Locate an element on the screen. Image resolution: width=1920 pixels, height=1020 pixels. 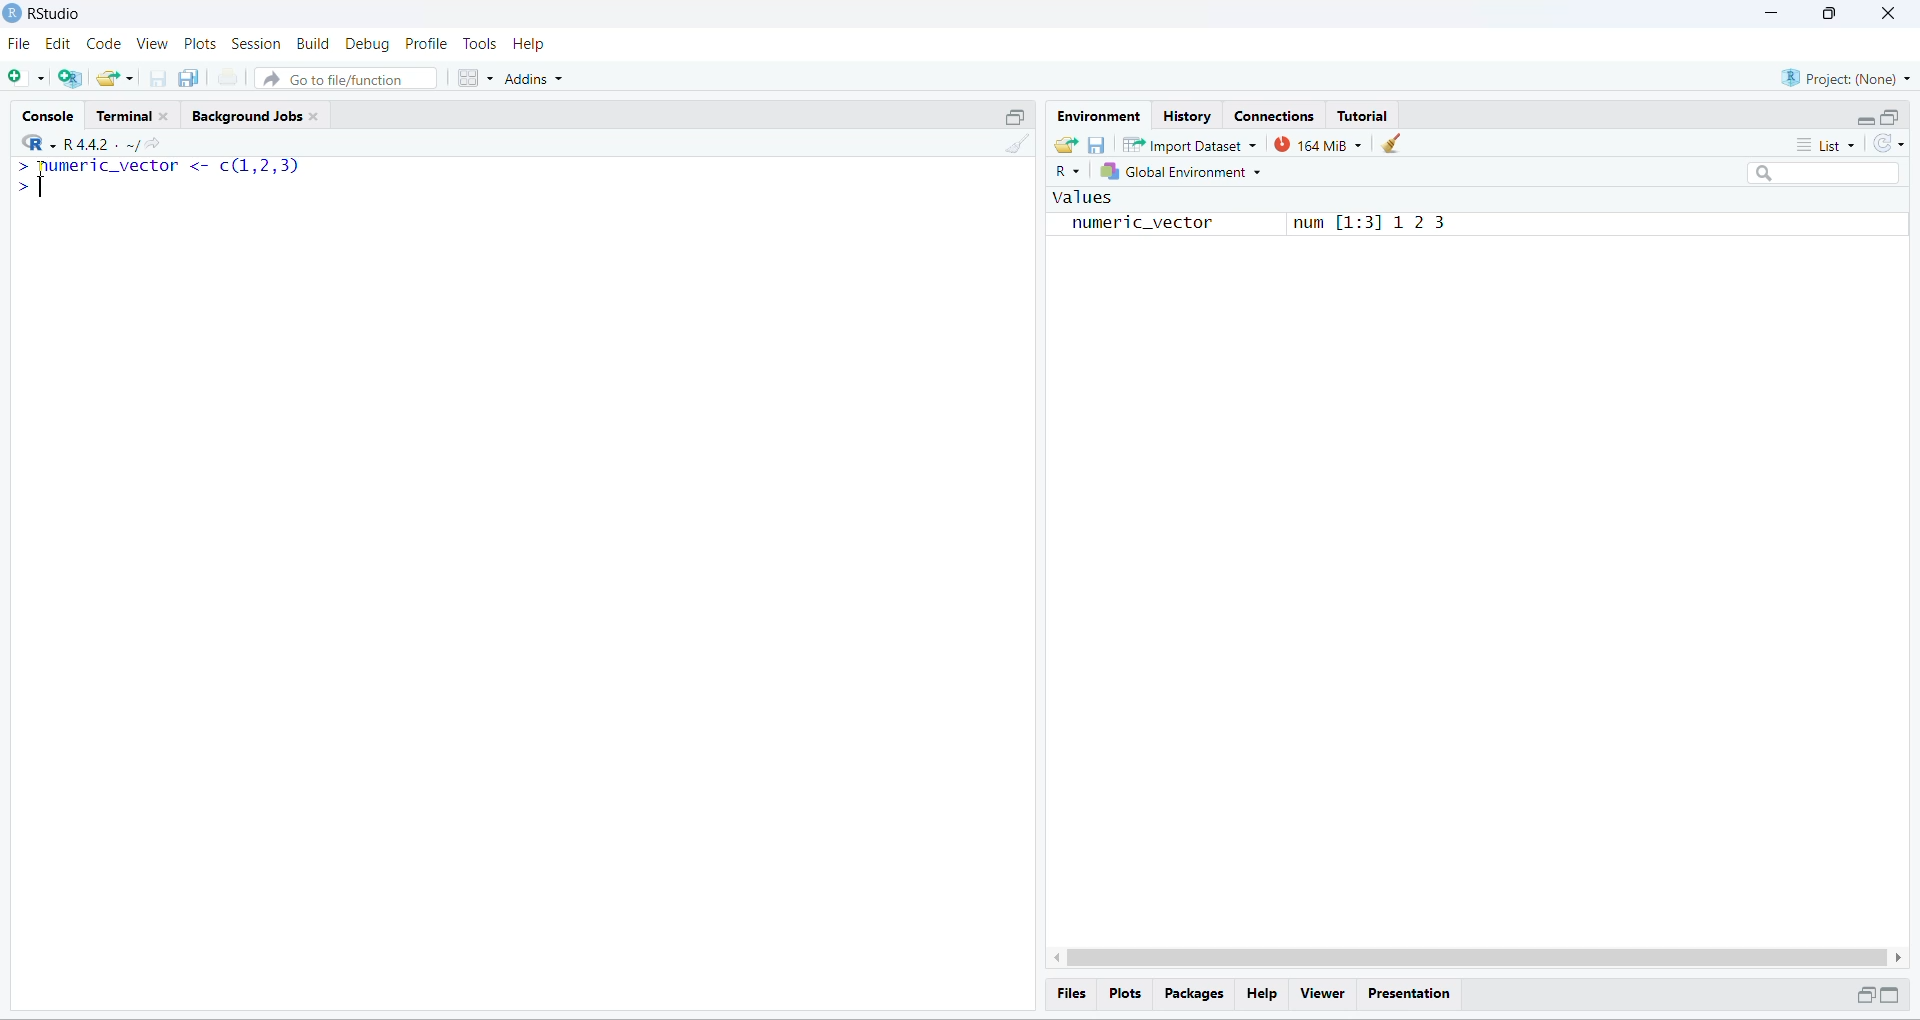
cursor is located at coordinates (39, 169).